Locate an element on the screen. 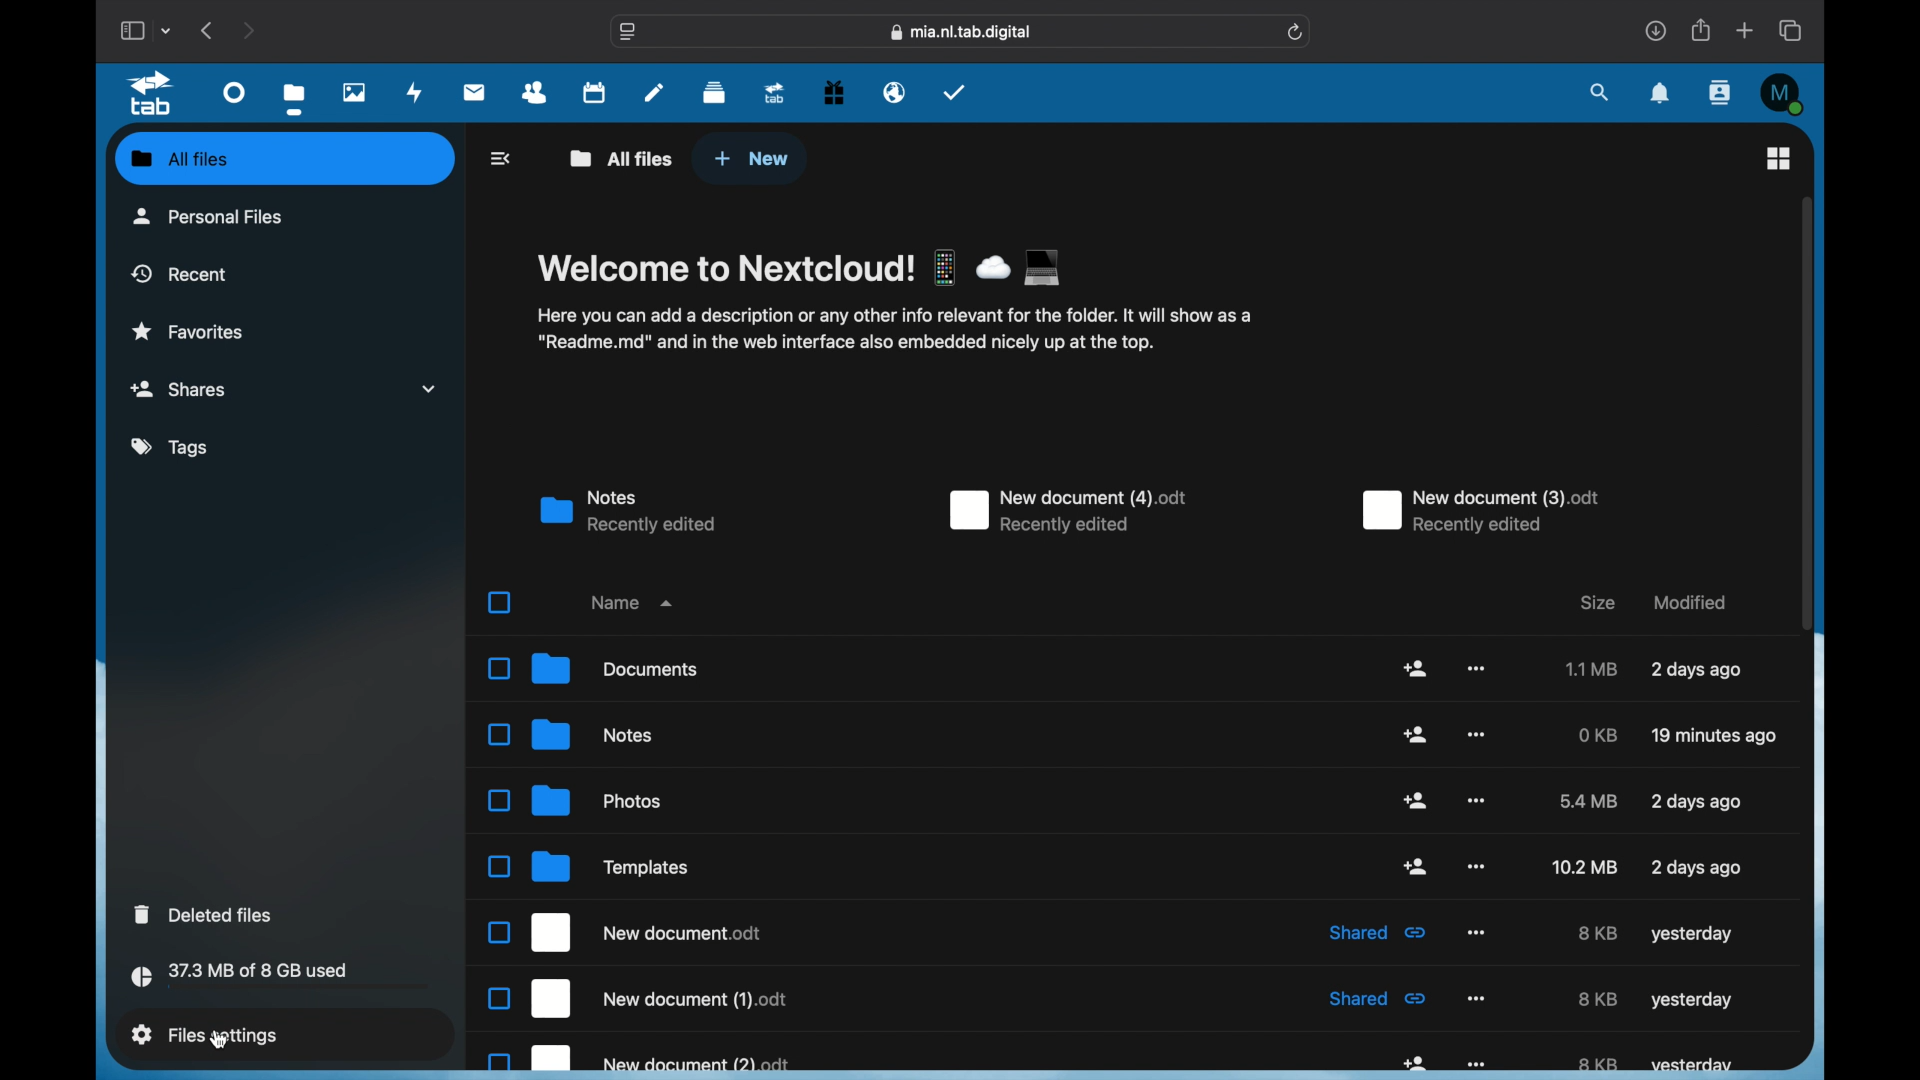 The image size is (1920, 1080). new tab is located at coordinates (1745, 30).